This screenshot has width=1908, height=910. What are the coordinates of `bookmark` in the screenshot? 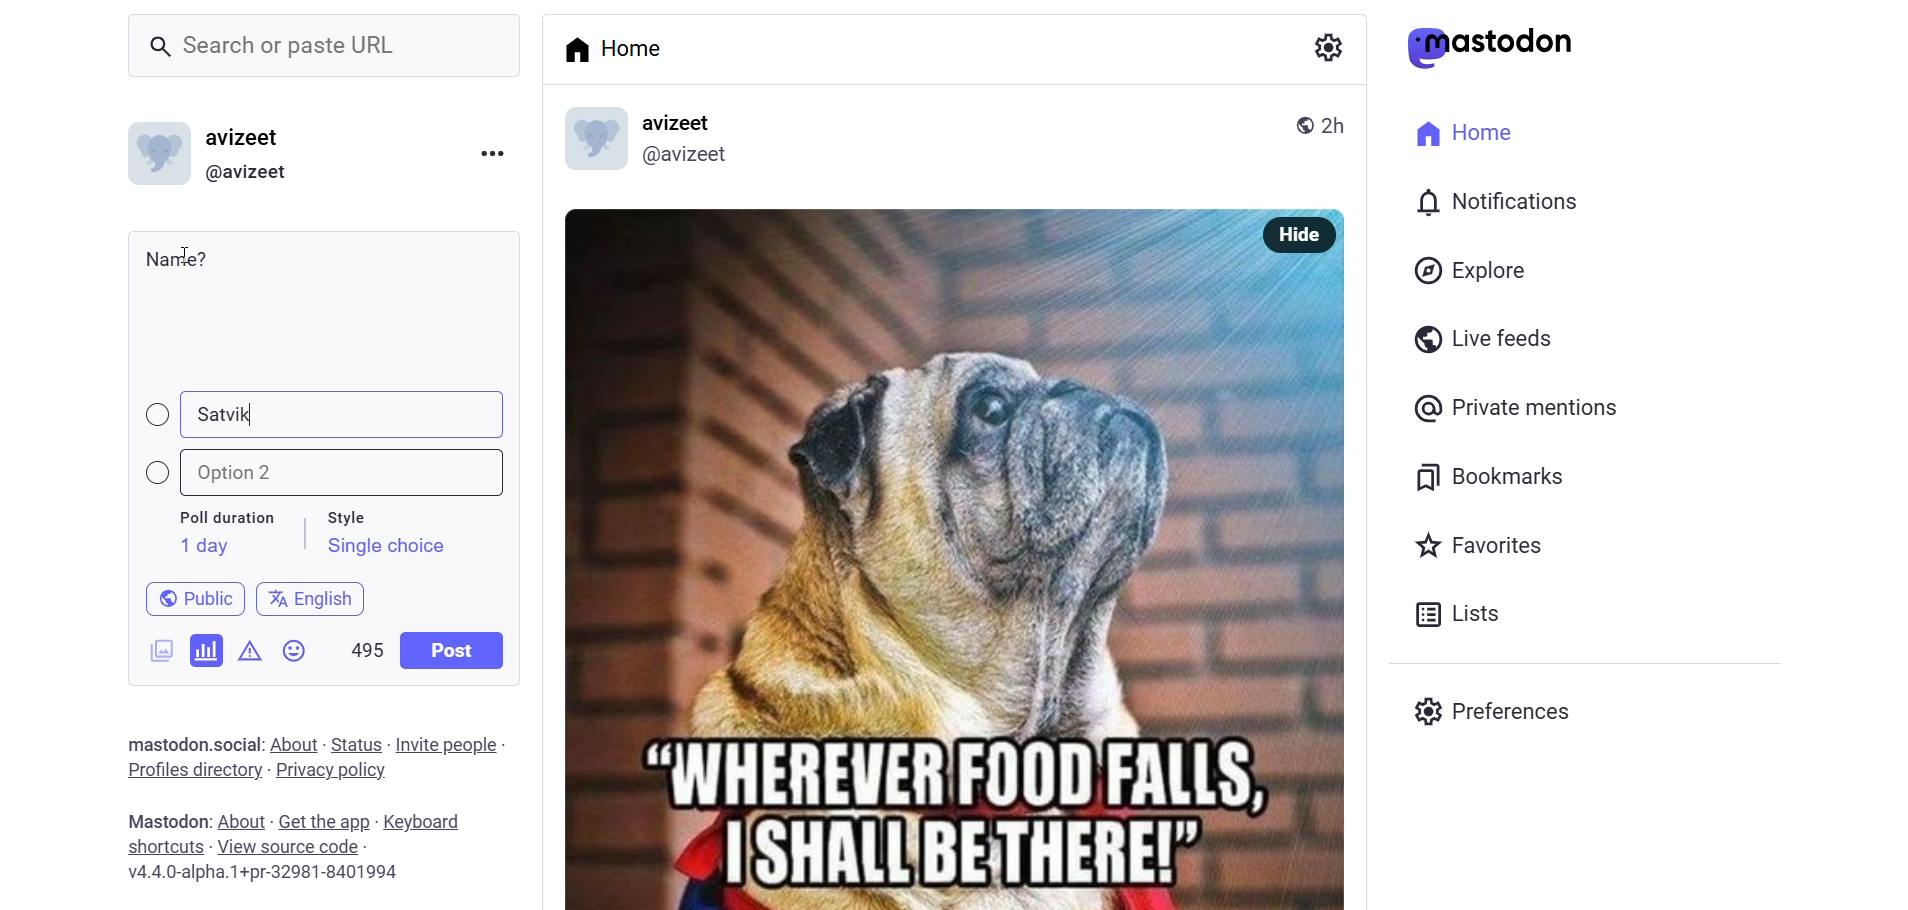 It's located at (1493, 474).